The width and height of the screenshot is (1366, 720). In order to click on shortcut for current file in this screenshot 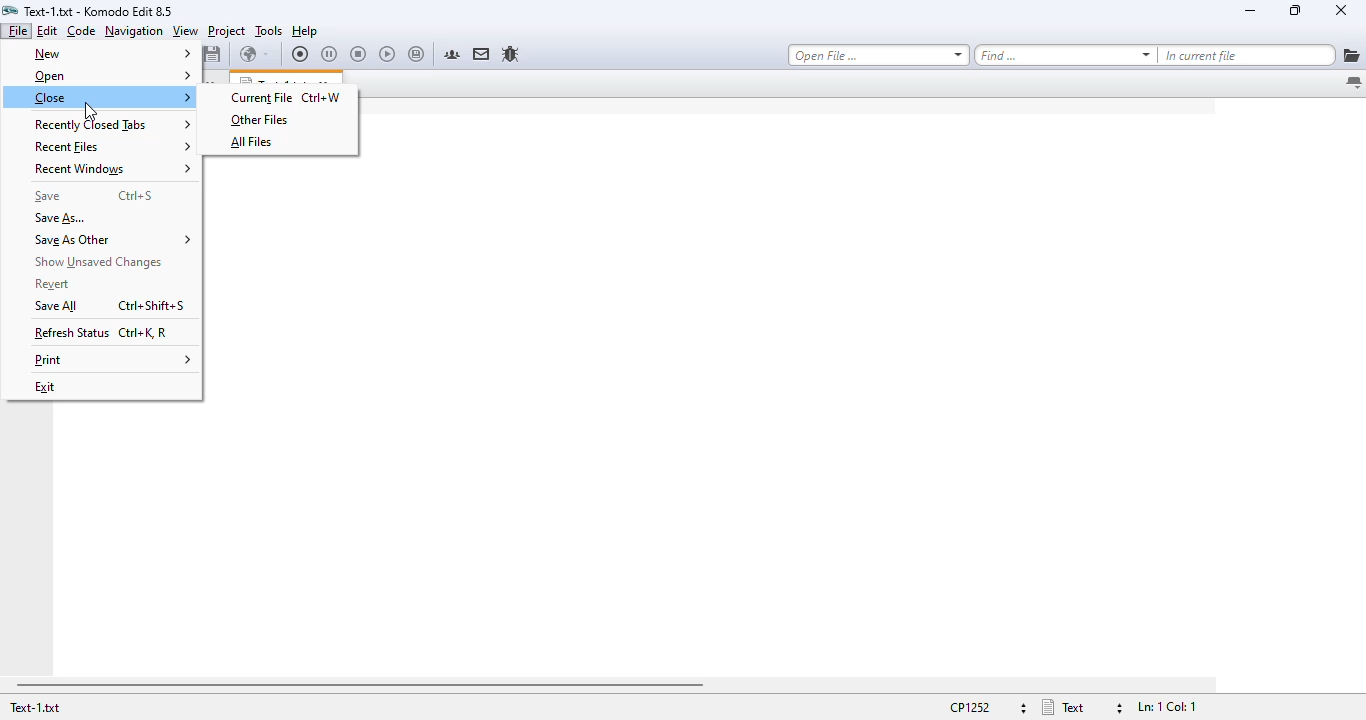, I will do `click(322, 97)`.